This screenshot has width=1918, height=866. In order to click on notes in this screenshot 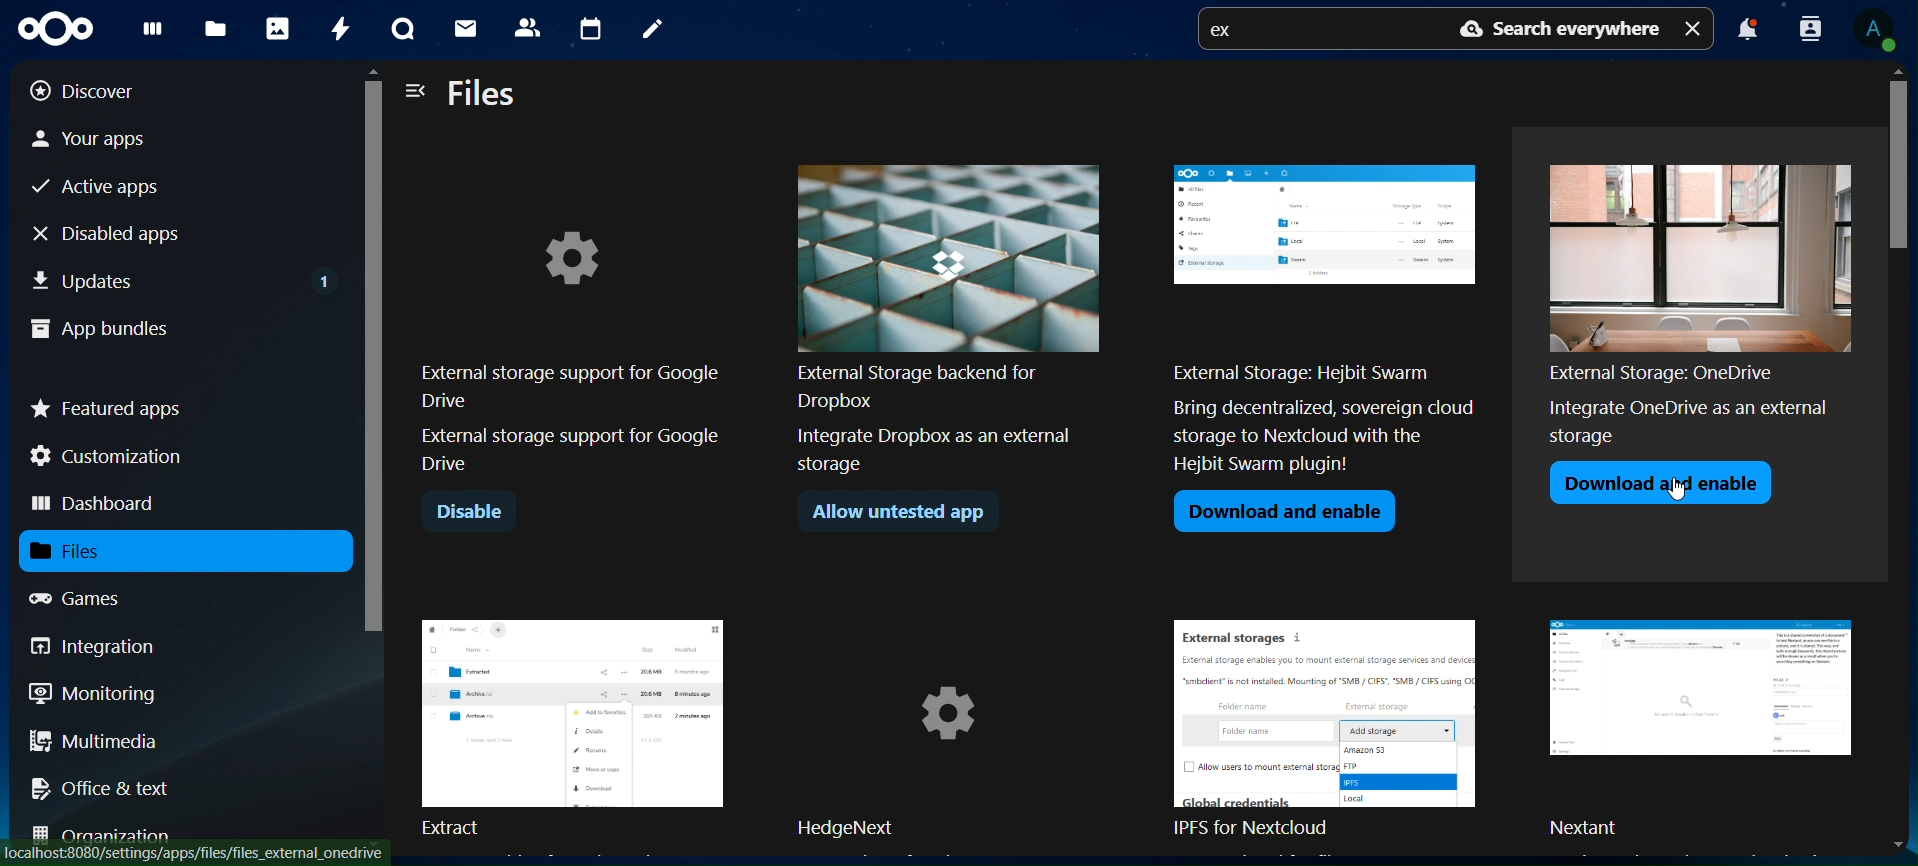, I will do `click(650, 30)`.